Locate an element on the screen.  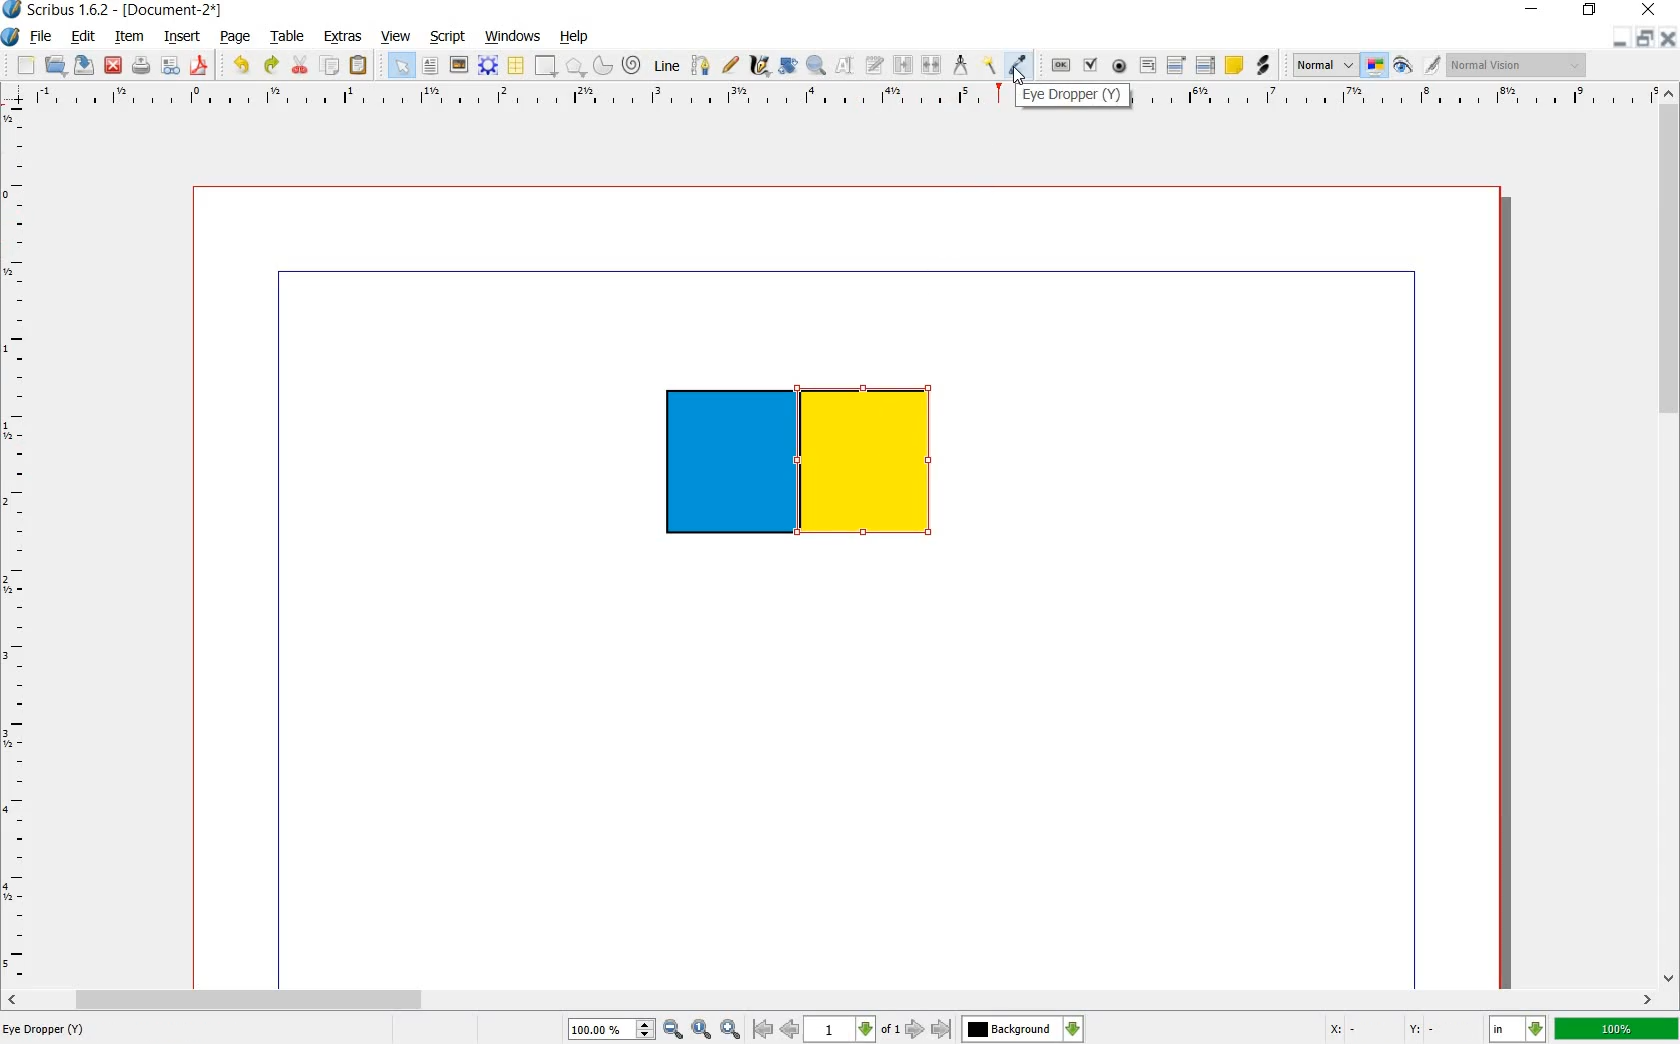
zoom out is located at coordinates (673, 1027).